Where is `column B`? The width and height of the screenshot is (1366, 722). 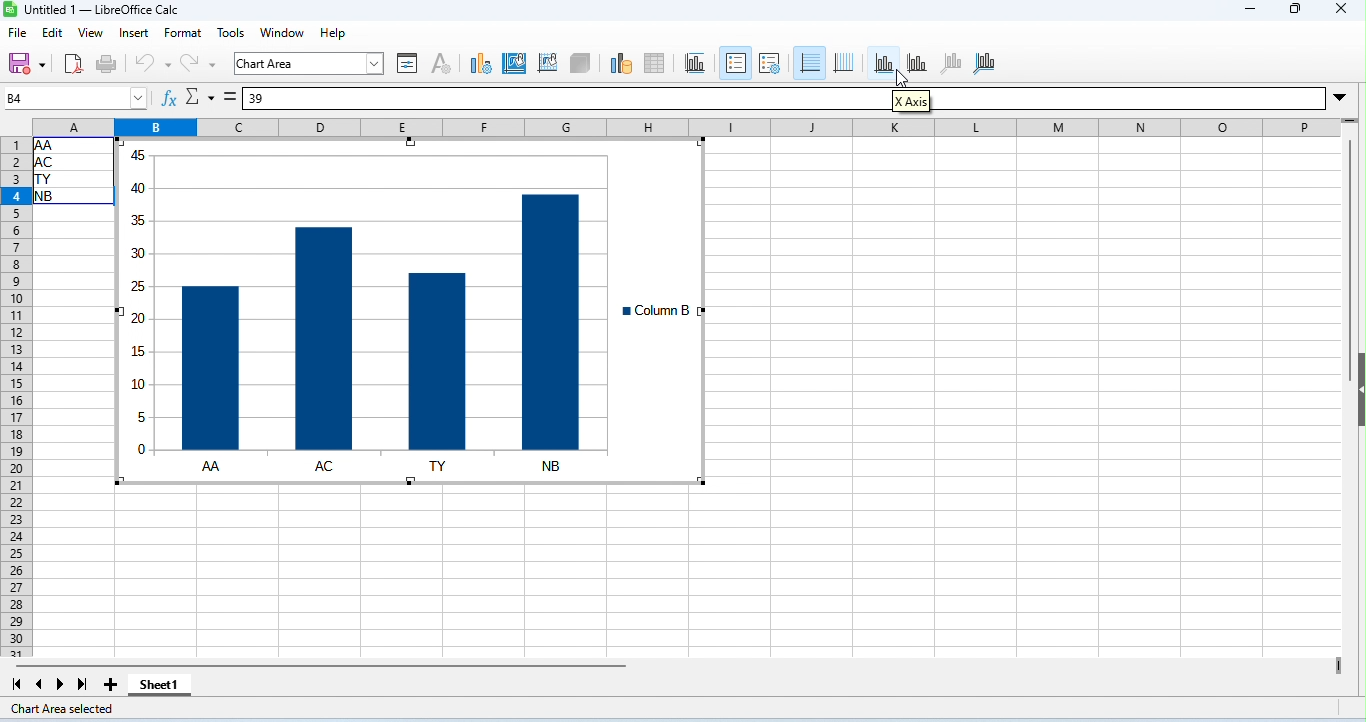 column B is located at coordinates (664, 310).